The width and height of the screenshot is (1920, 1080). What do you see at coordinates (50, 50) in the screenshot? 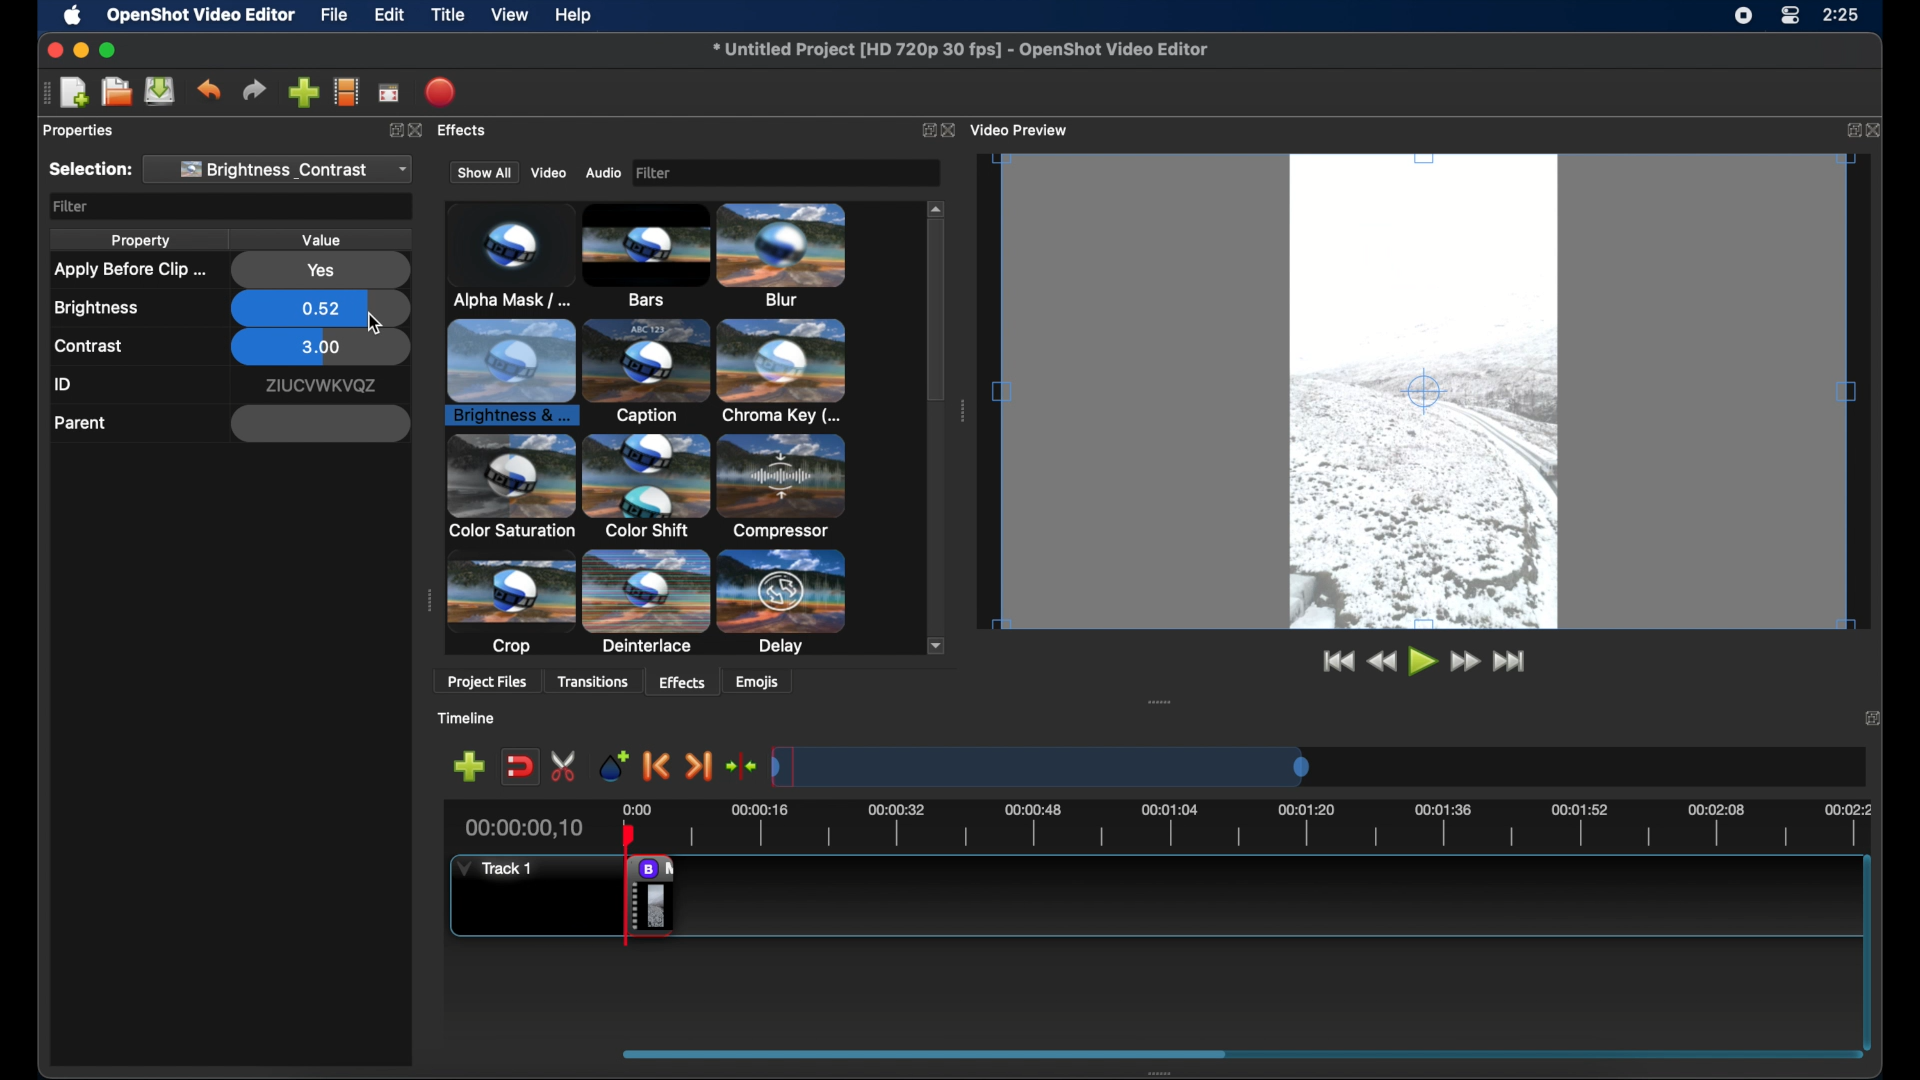
I see `close` at bounding box center [50, 50].